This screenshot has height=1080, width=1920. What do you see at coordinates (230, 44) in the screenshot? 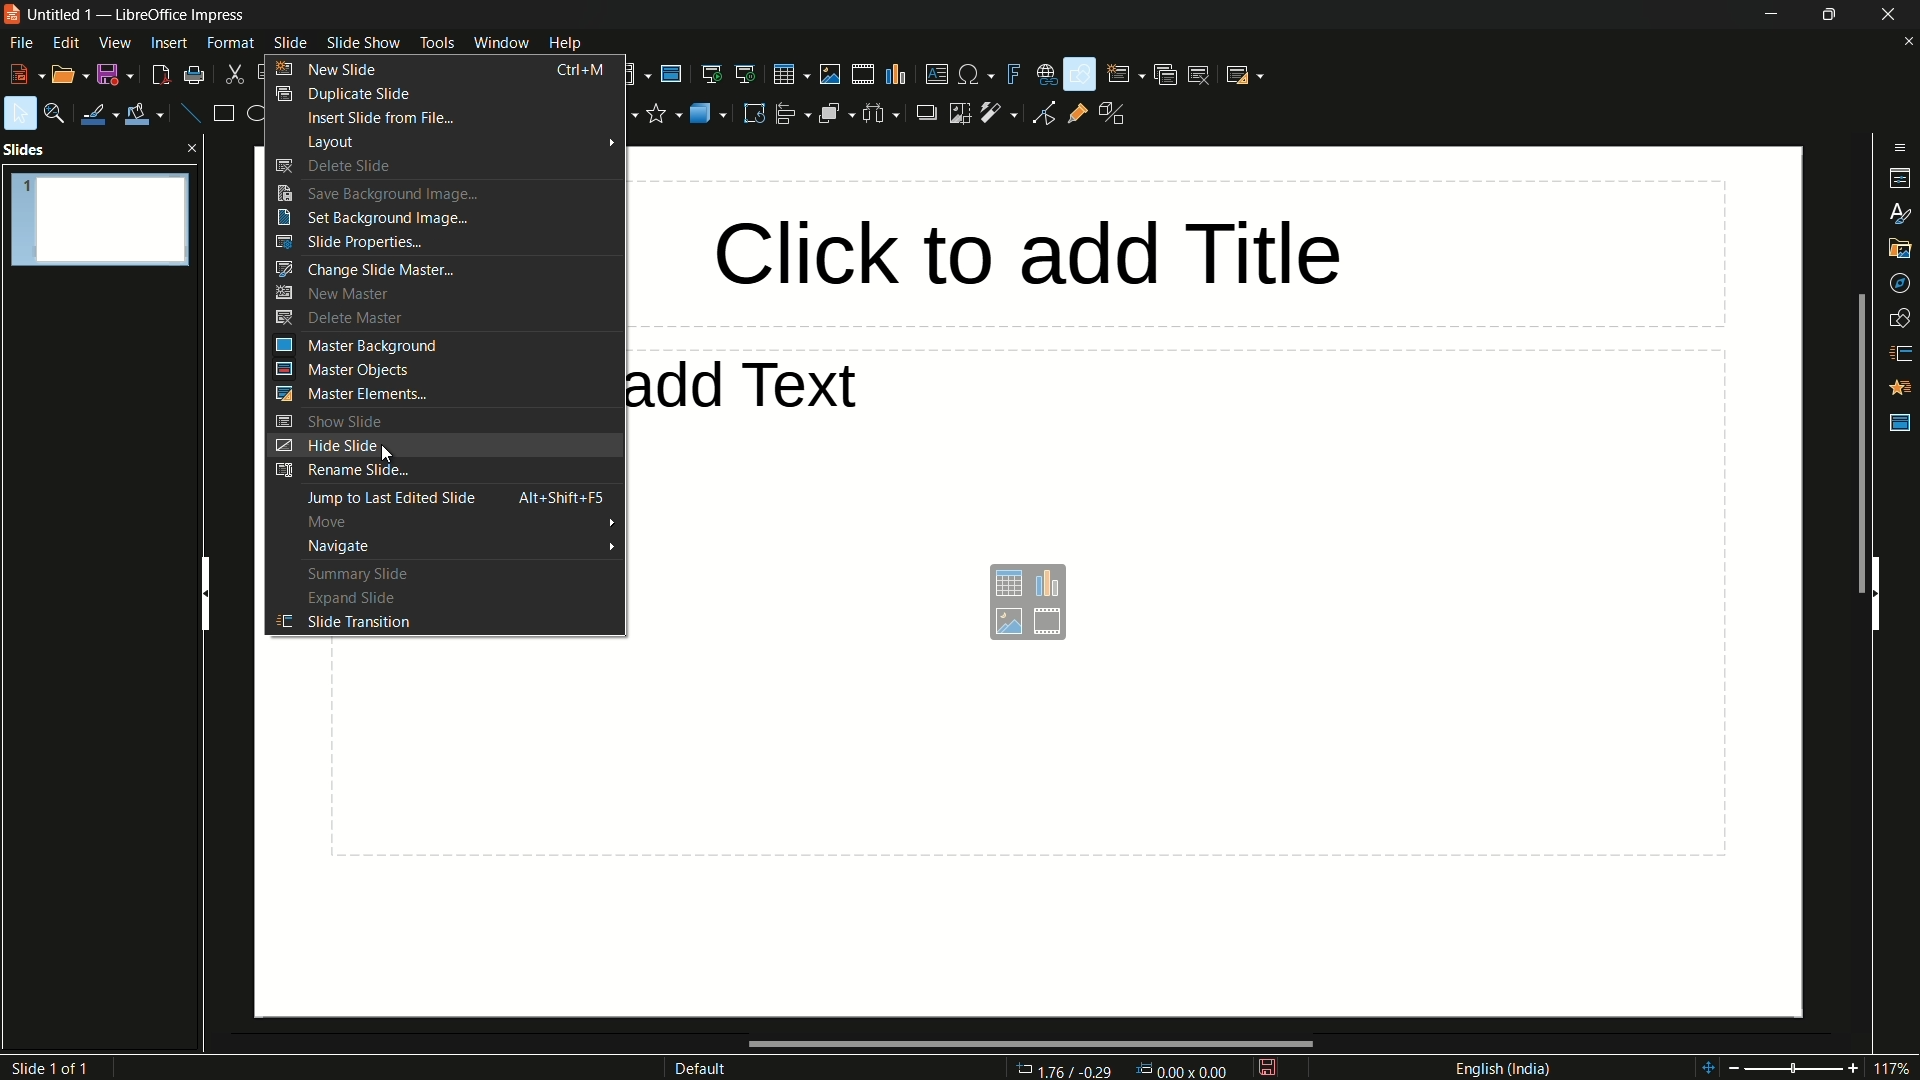
I see `format menu` at bounding box center [230, 44].